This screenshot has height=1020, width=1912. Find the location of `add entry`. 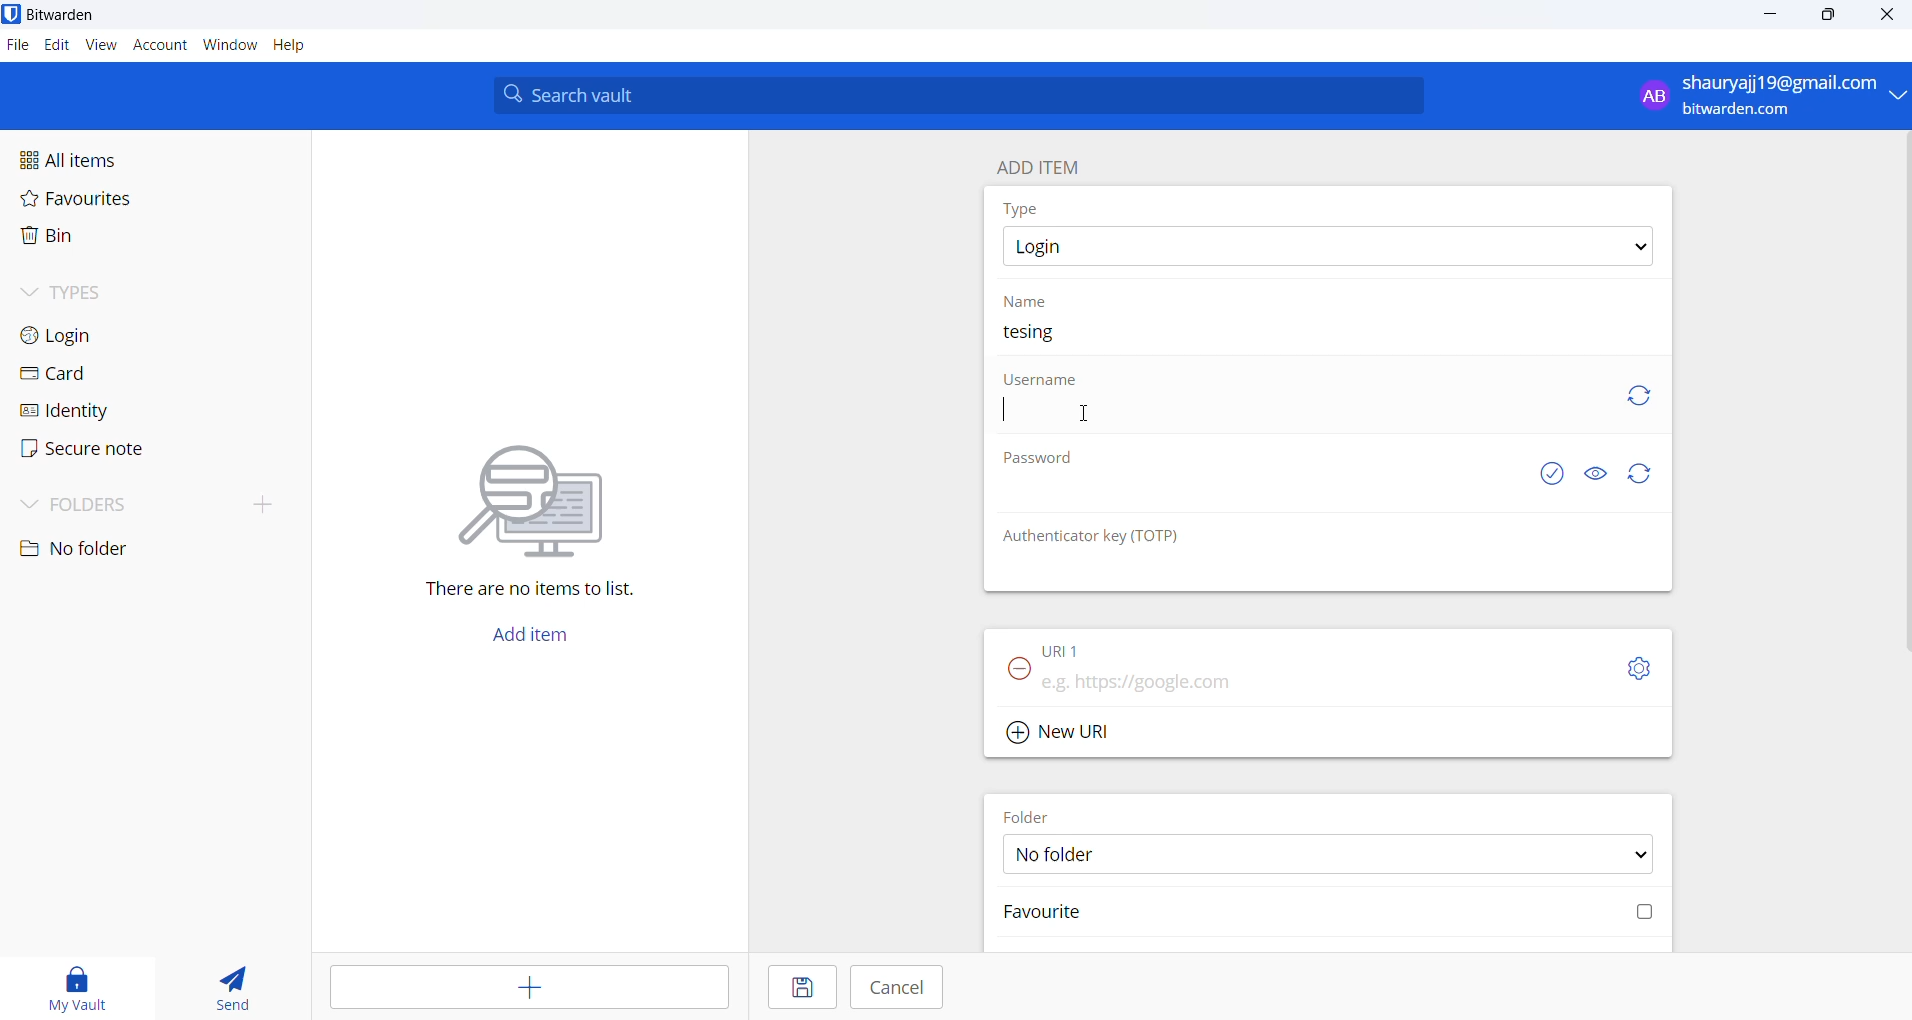

add entry is located at coordinates (532, 988).